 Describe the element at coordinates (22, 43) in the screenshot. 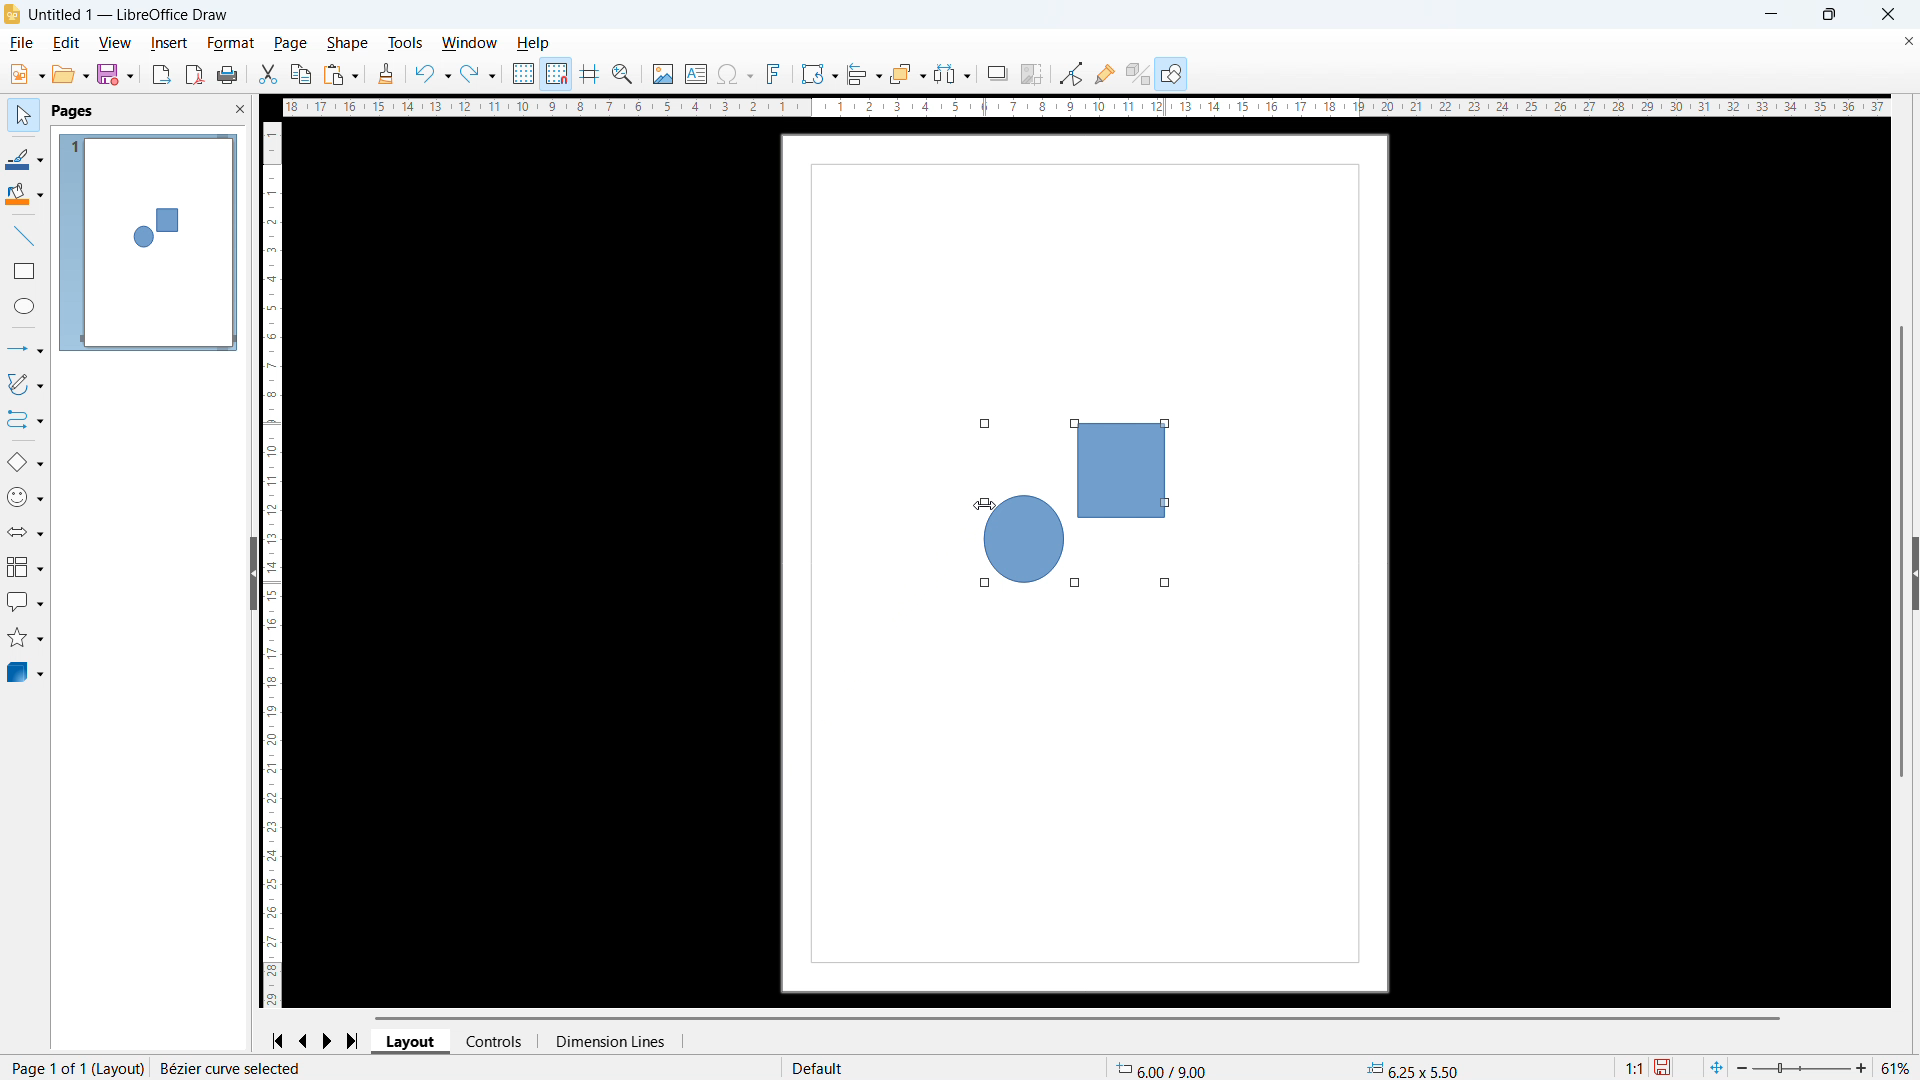

I see `file ` at that location.